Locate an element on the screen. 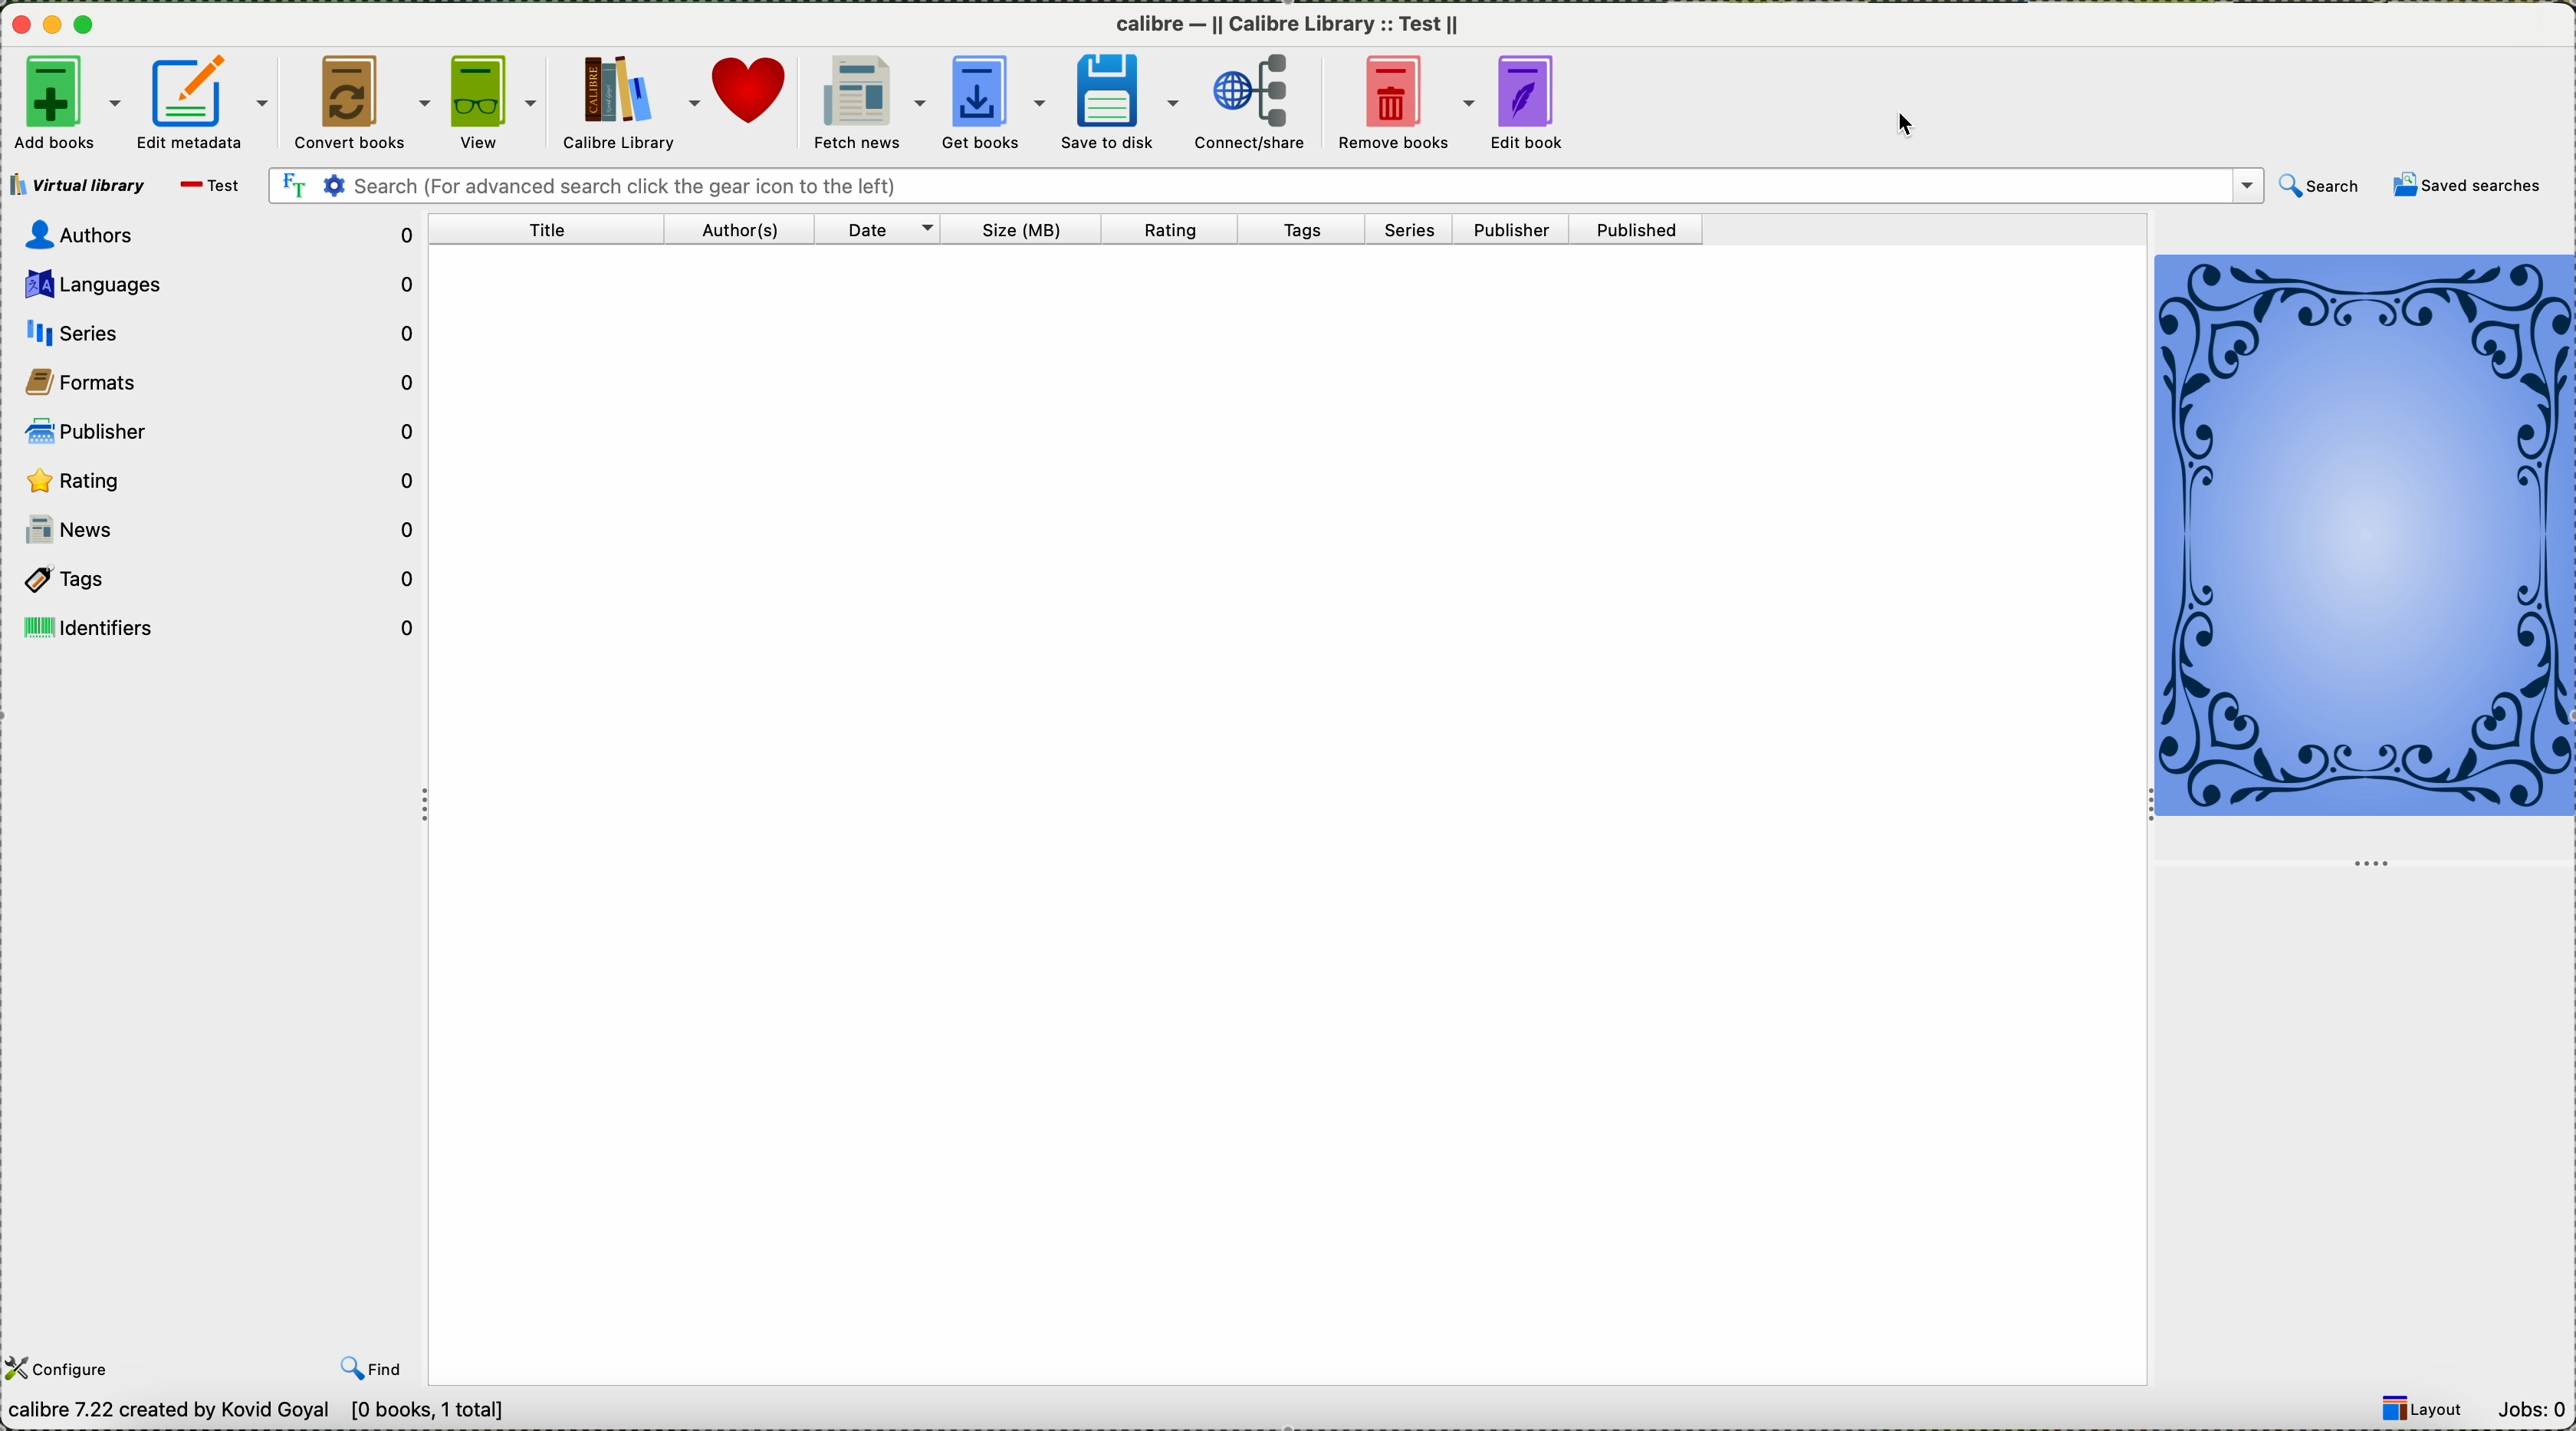 Image resolution: width=2576 pixels, height=1431 pixels. search is located at coordinates (2318, 186).